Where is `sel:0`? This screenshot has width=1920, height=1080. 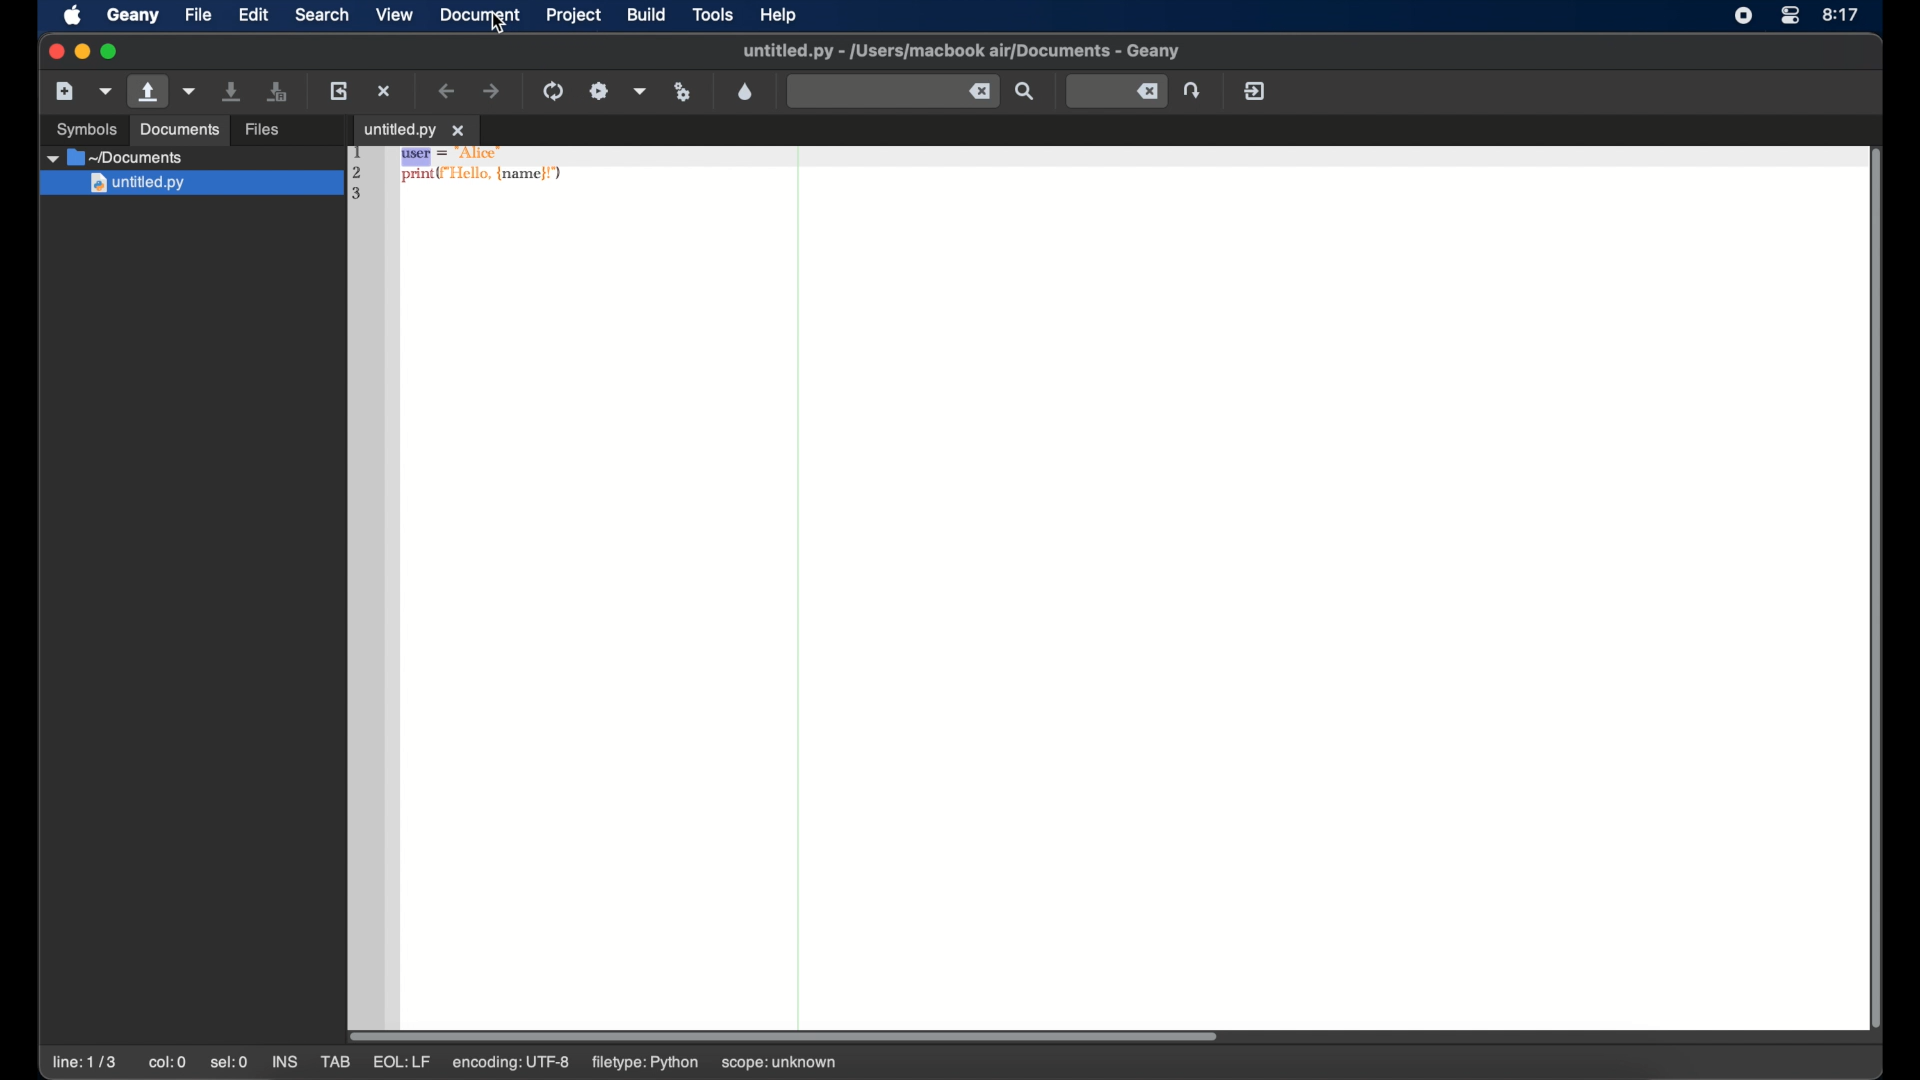
sel:0 is located at coordinates (229, 1064).